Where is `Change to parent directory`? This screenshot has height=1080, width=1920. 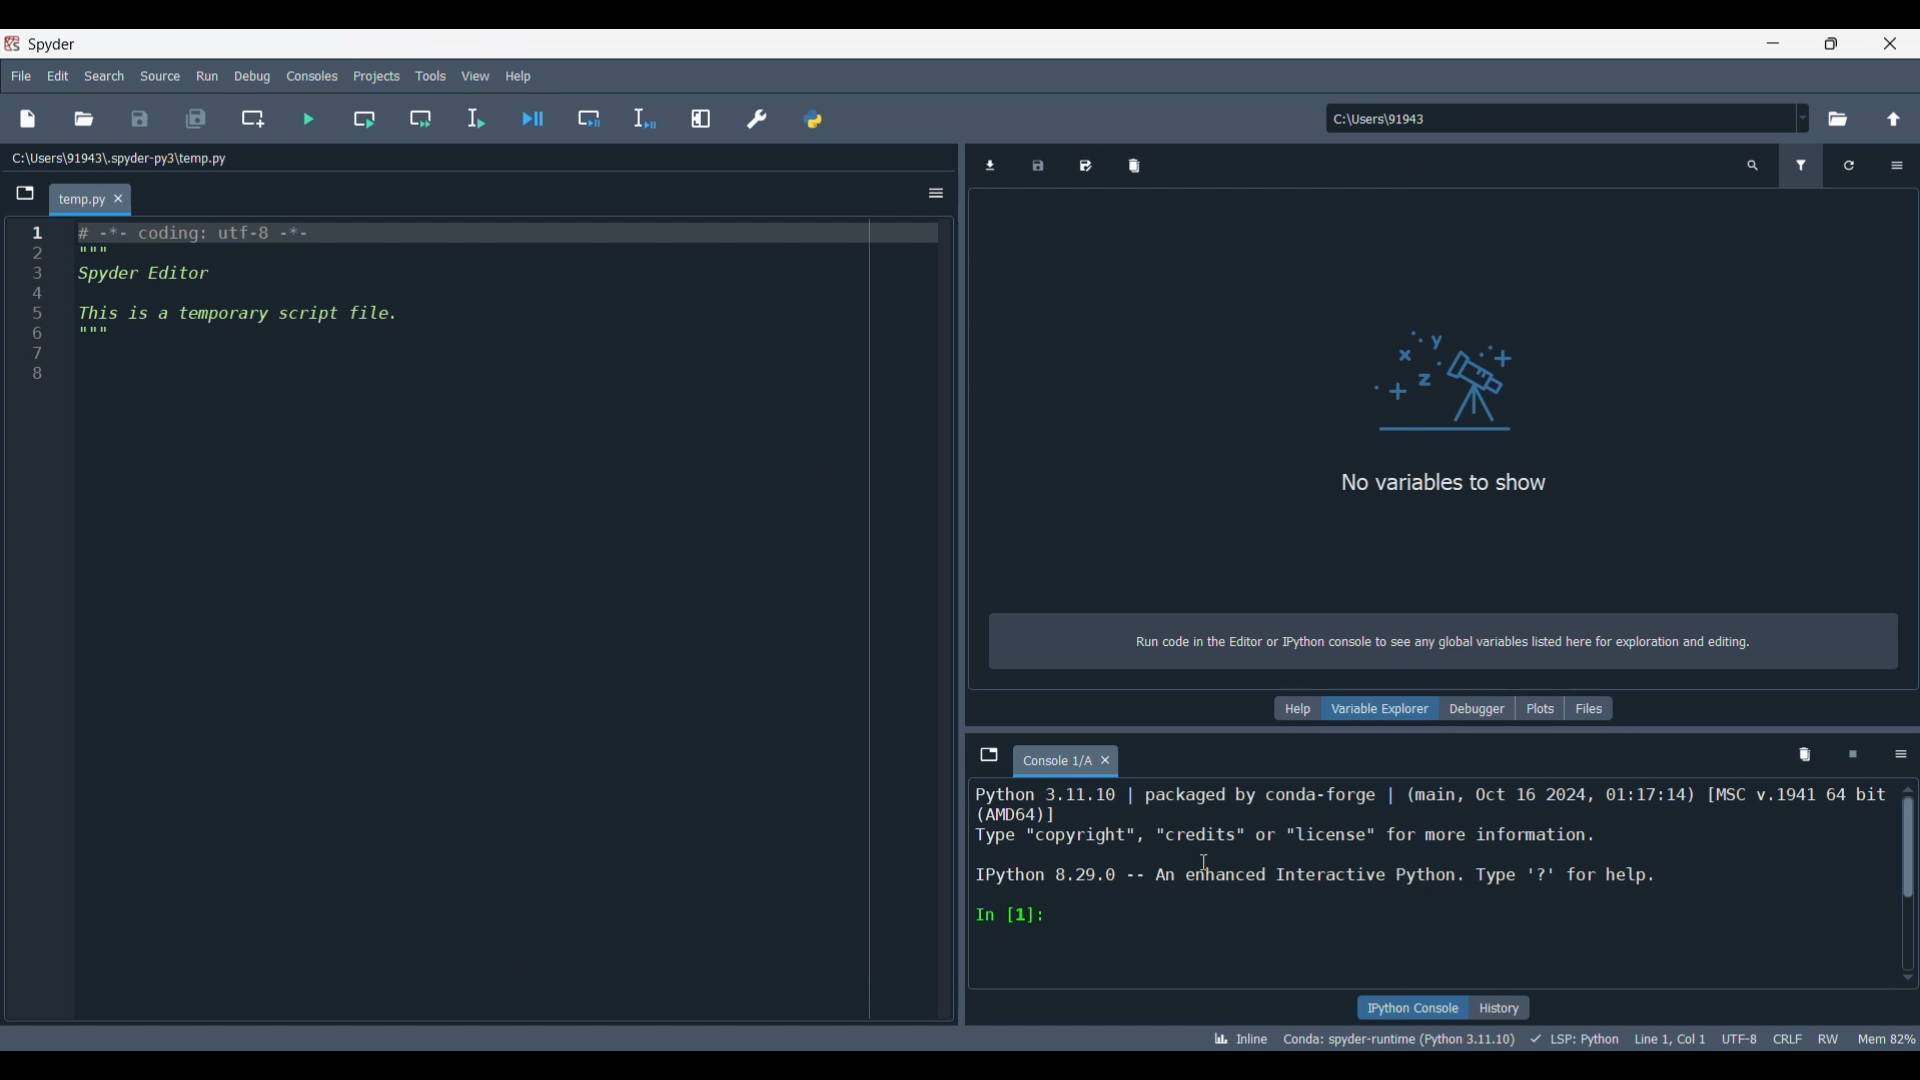 Change to parent directory is located at coordinates (1895, 119).